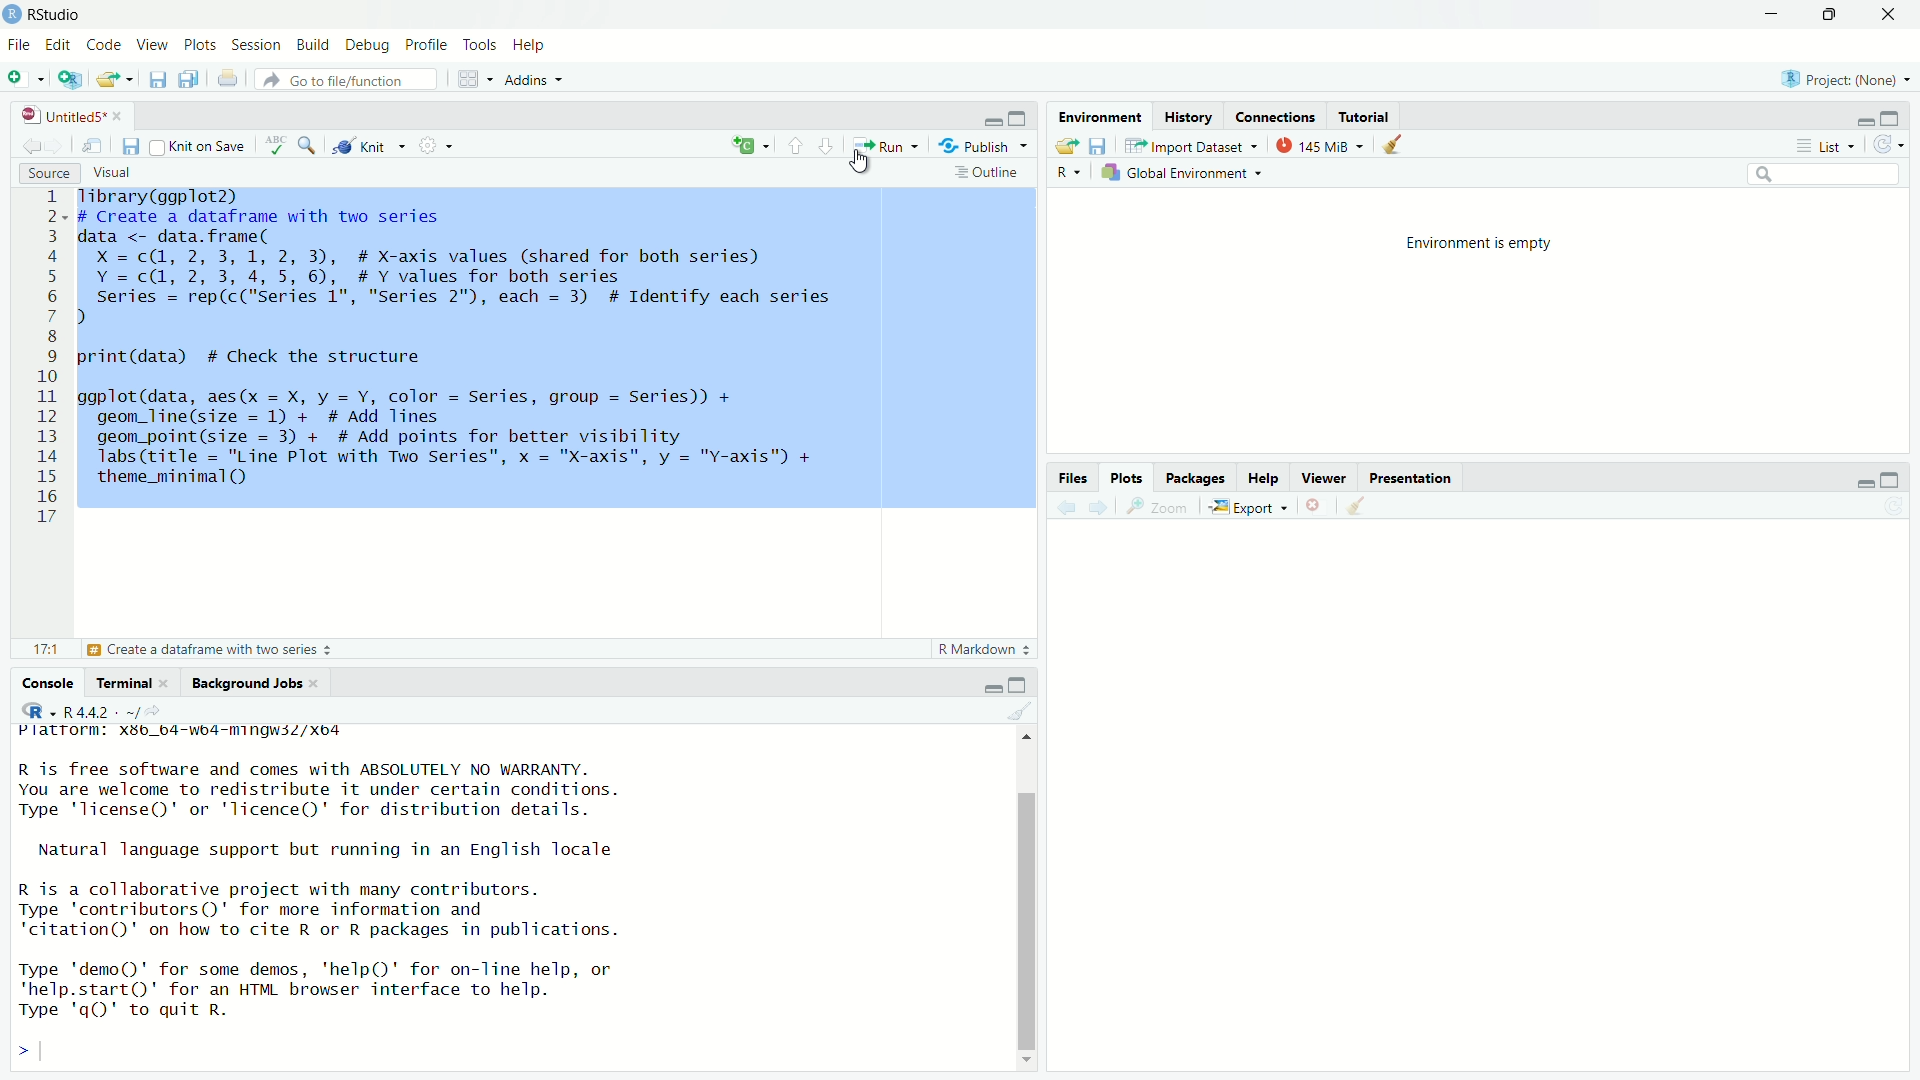  I want to click on ABC, so click(274, 146).